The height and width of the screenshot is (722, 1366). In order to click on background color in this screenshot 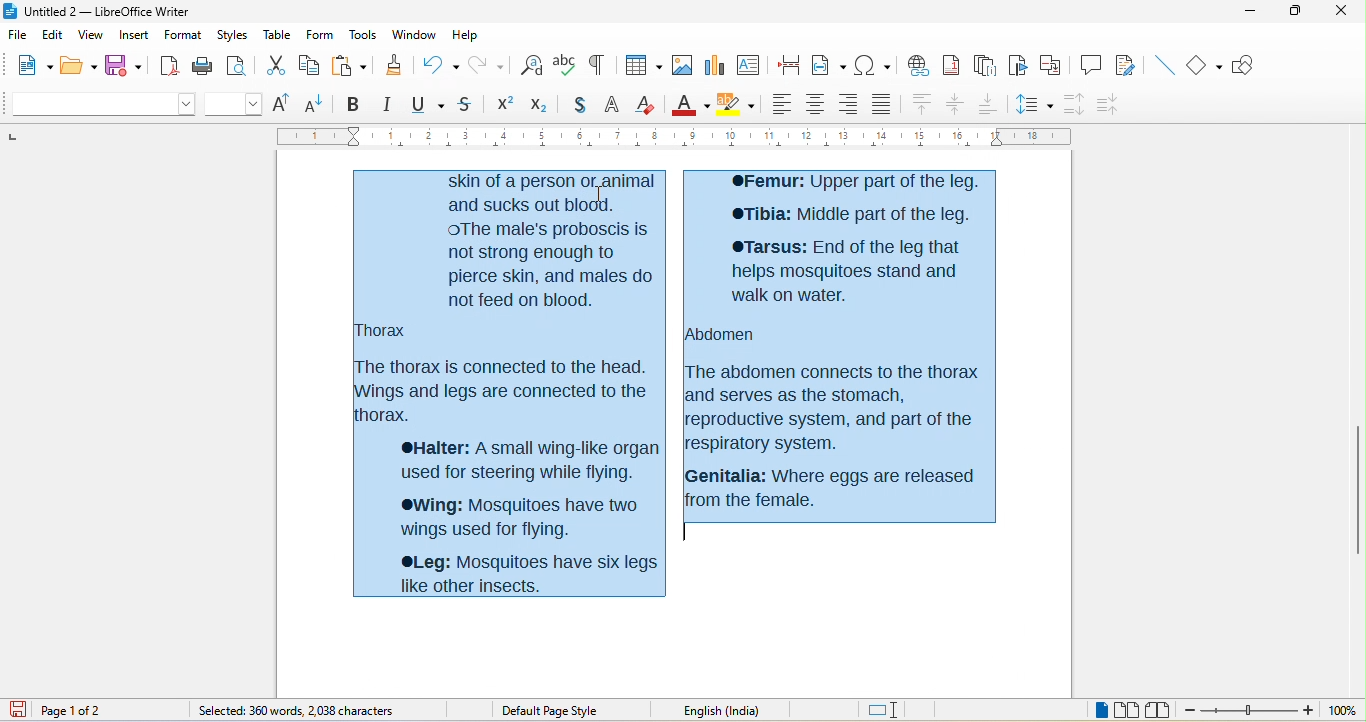, I will do `click(739, 101)`.